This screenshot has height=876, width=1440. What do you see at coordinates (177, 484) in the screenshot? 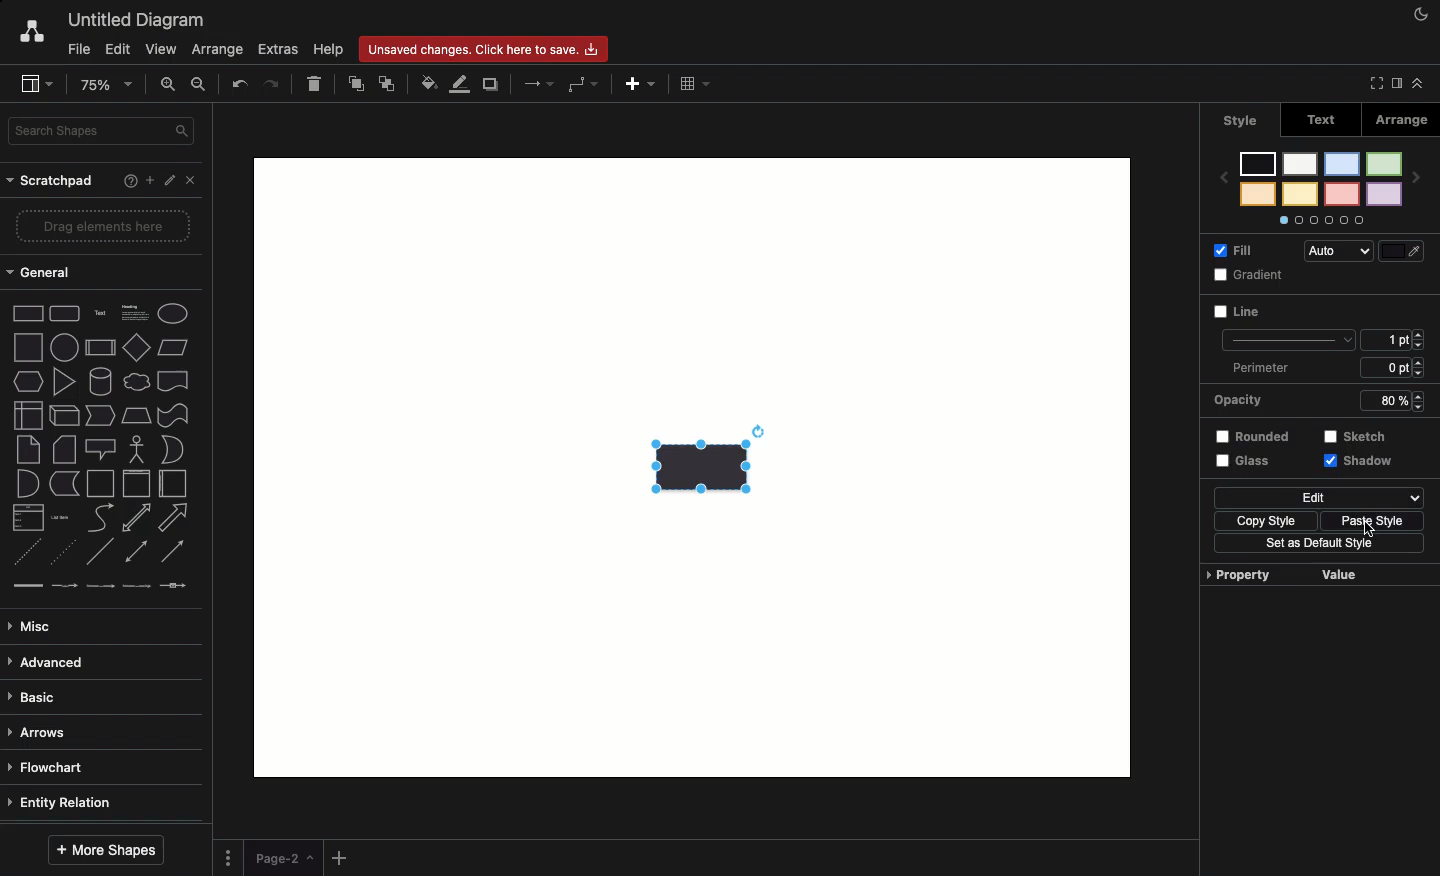
I see `horizontal container` at bounding box center [177, 484].